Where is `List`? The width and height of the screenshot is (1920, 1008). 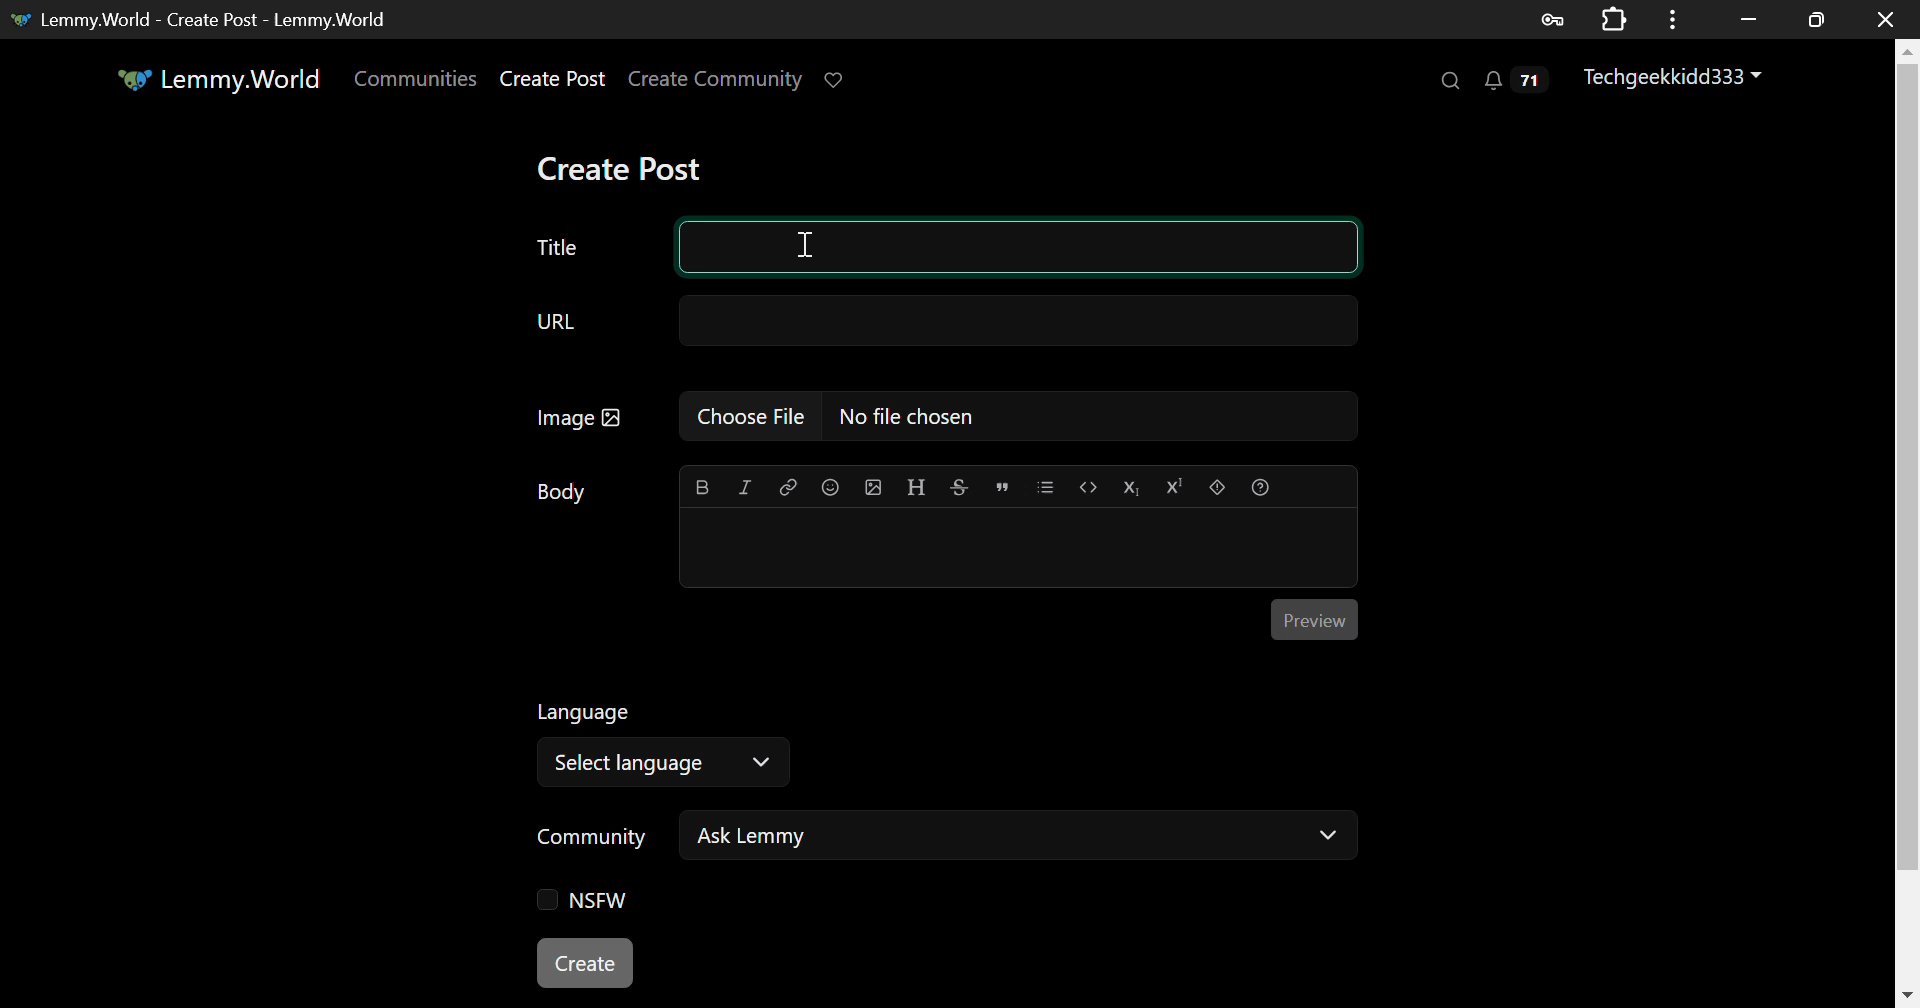 List is located at coordinates (1045, 487).